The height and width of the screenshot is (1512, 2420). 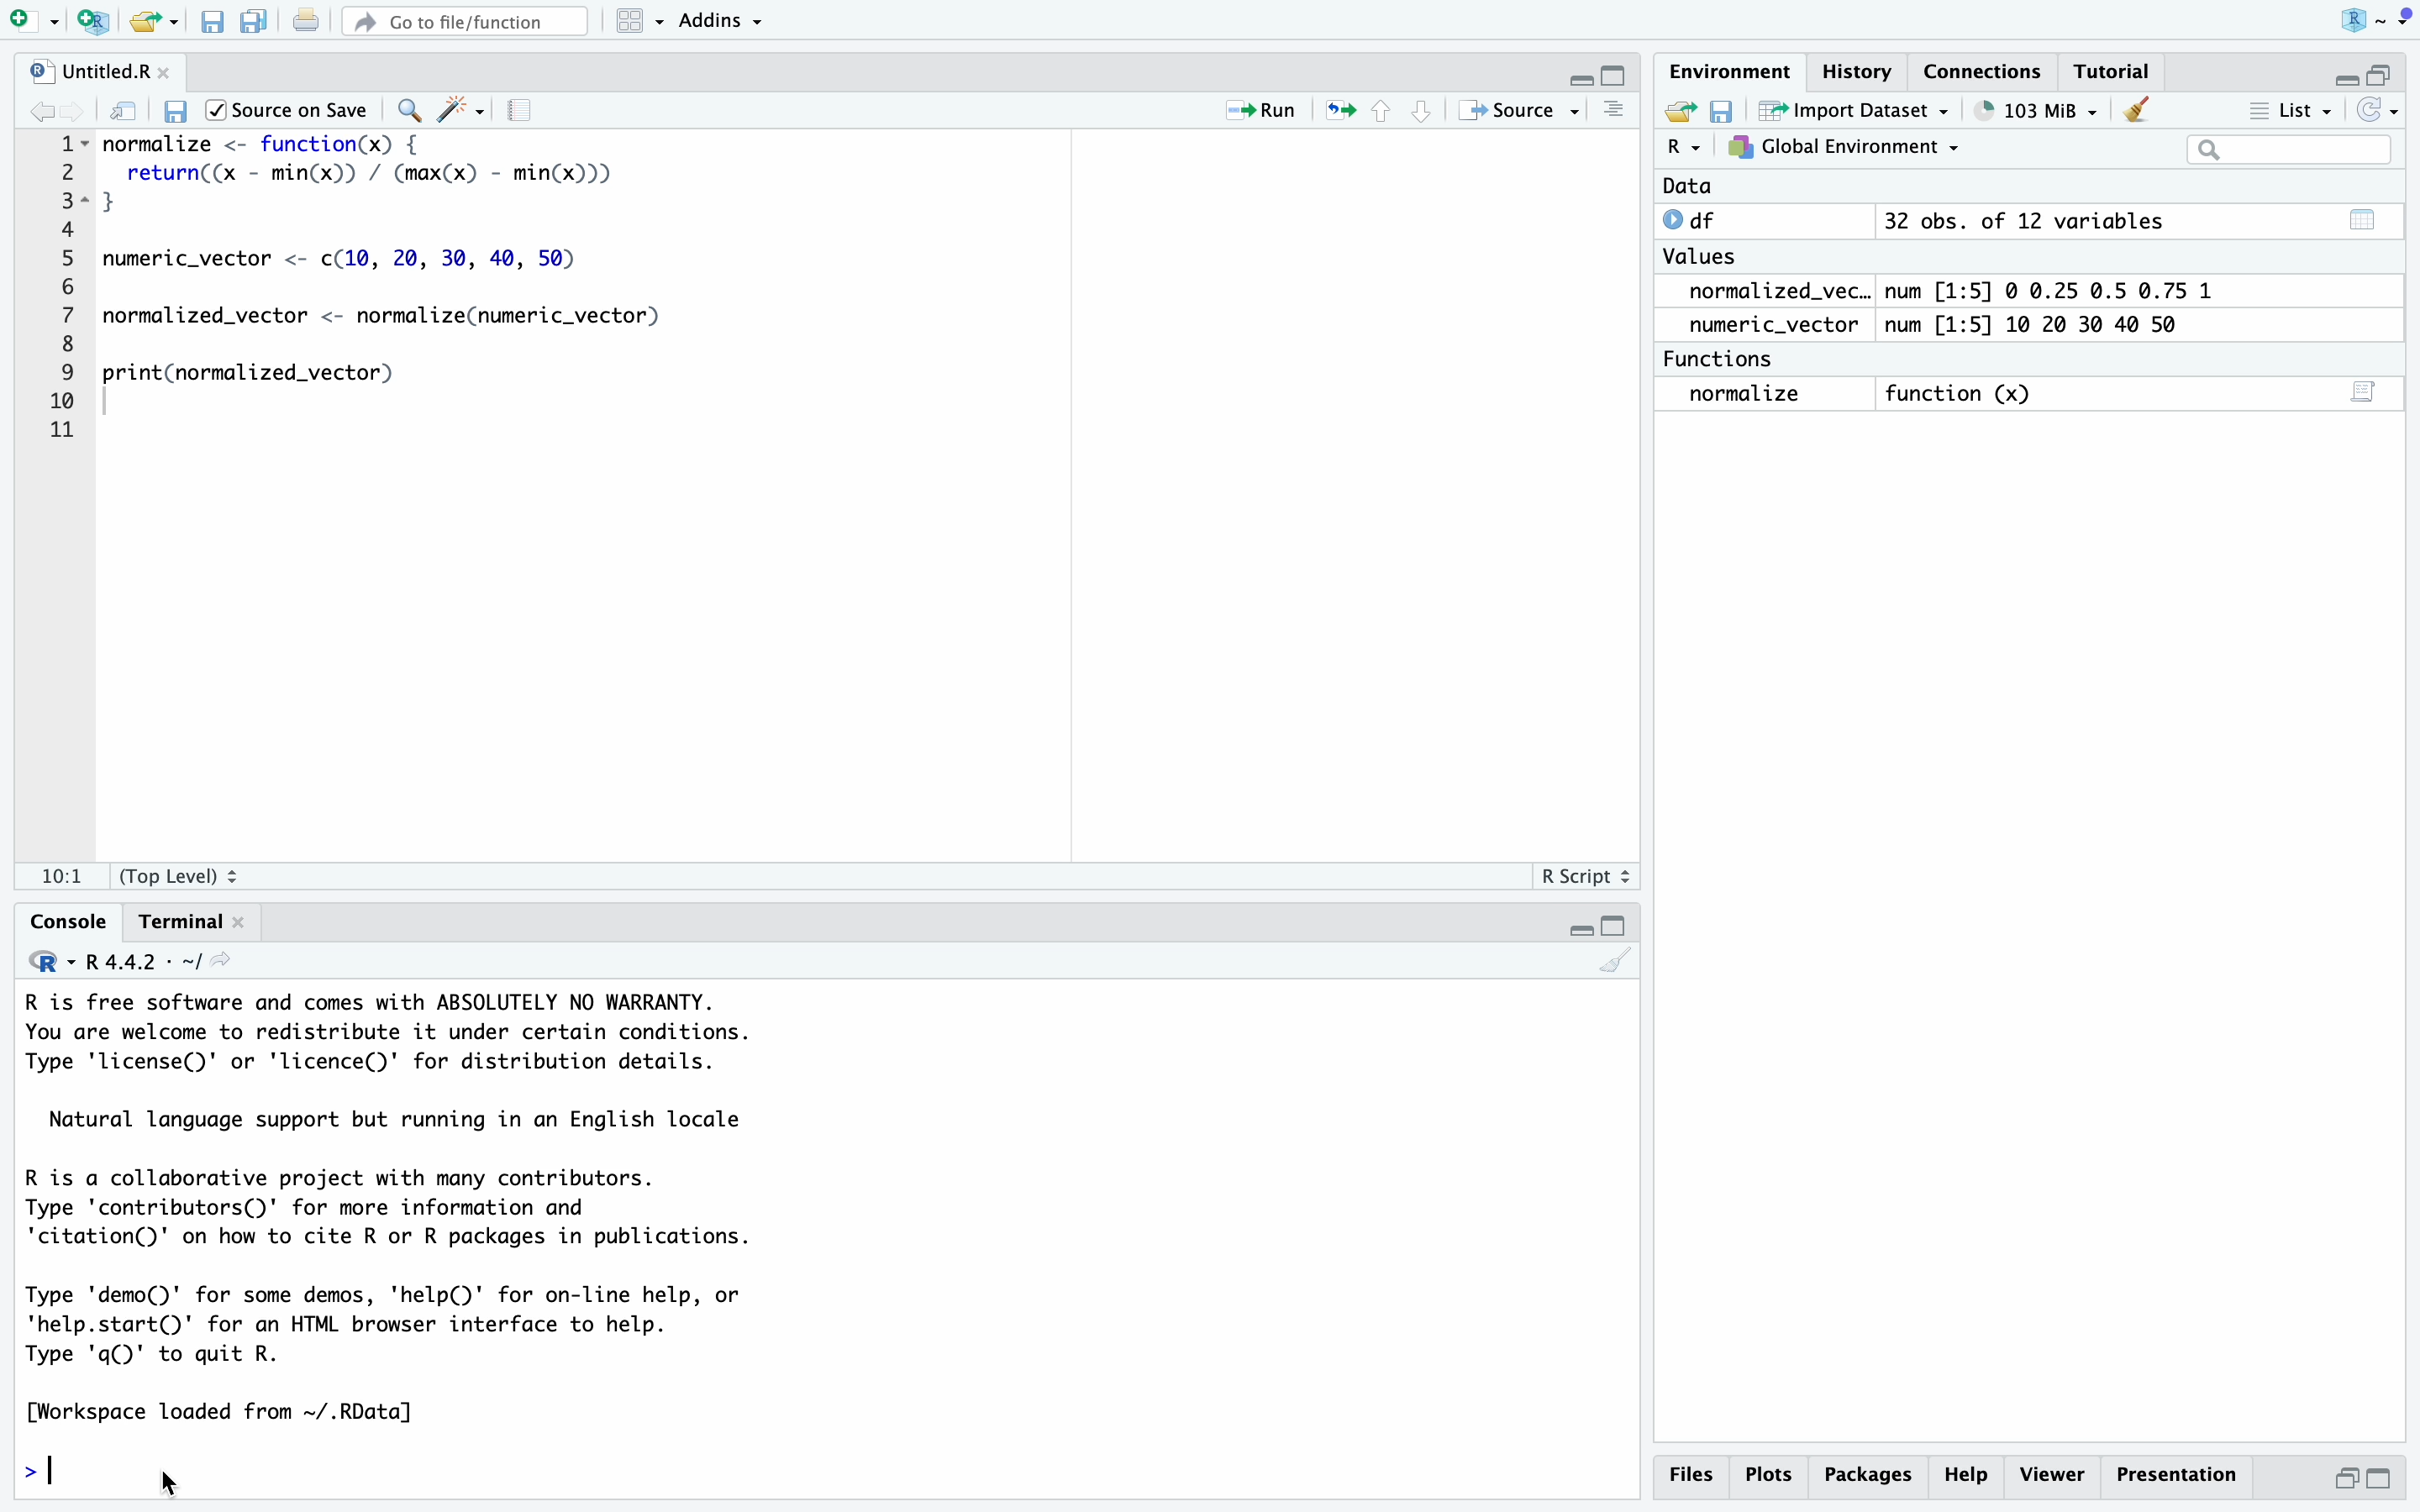 What do you see at coordinates (2359, 216) in the screenshot?
I see `Data/Table` at bounding box center [2359, 216].